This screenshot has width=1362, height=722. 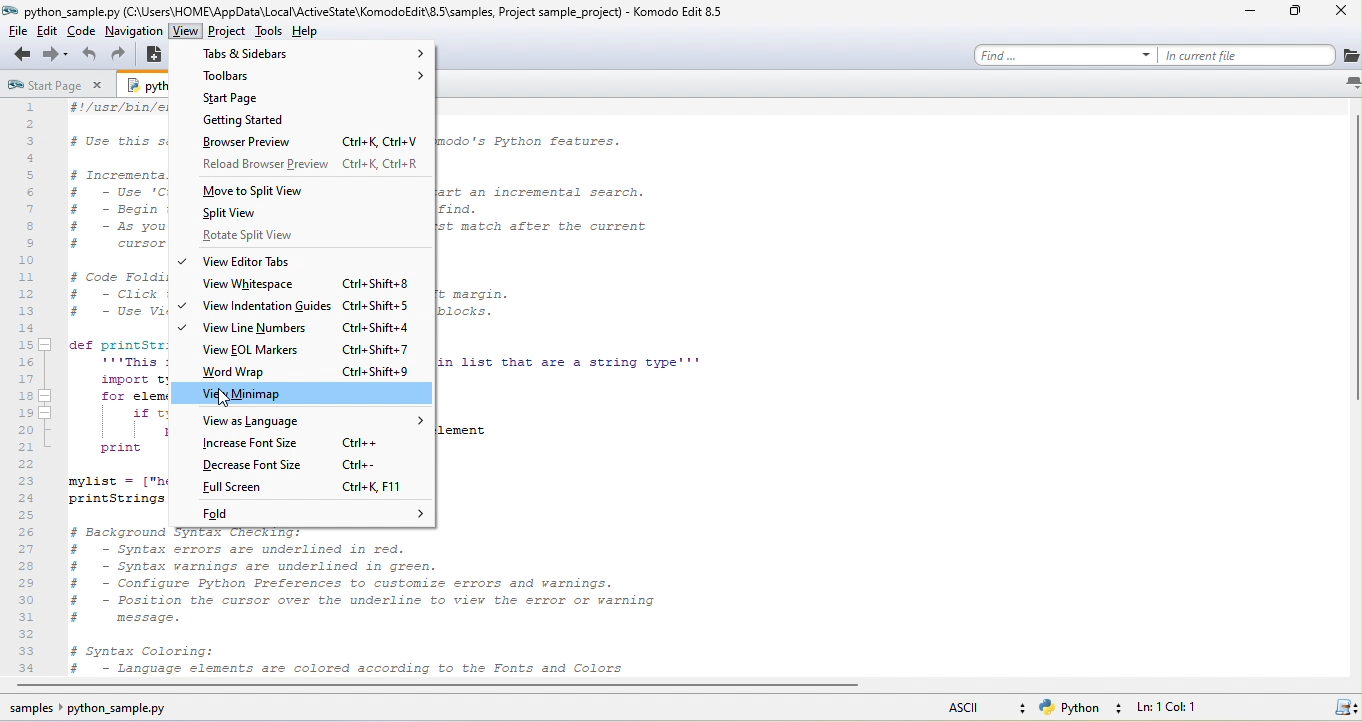 I want to click on file, so click(x=17, y=34).